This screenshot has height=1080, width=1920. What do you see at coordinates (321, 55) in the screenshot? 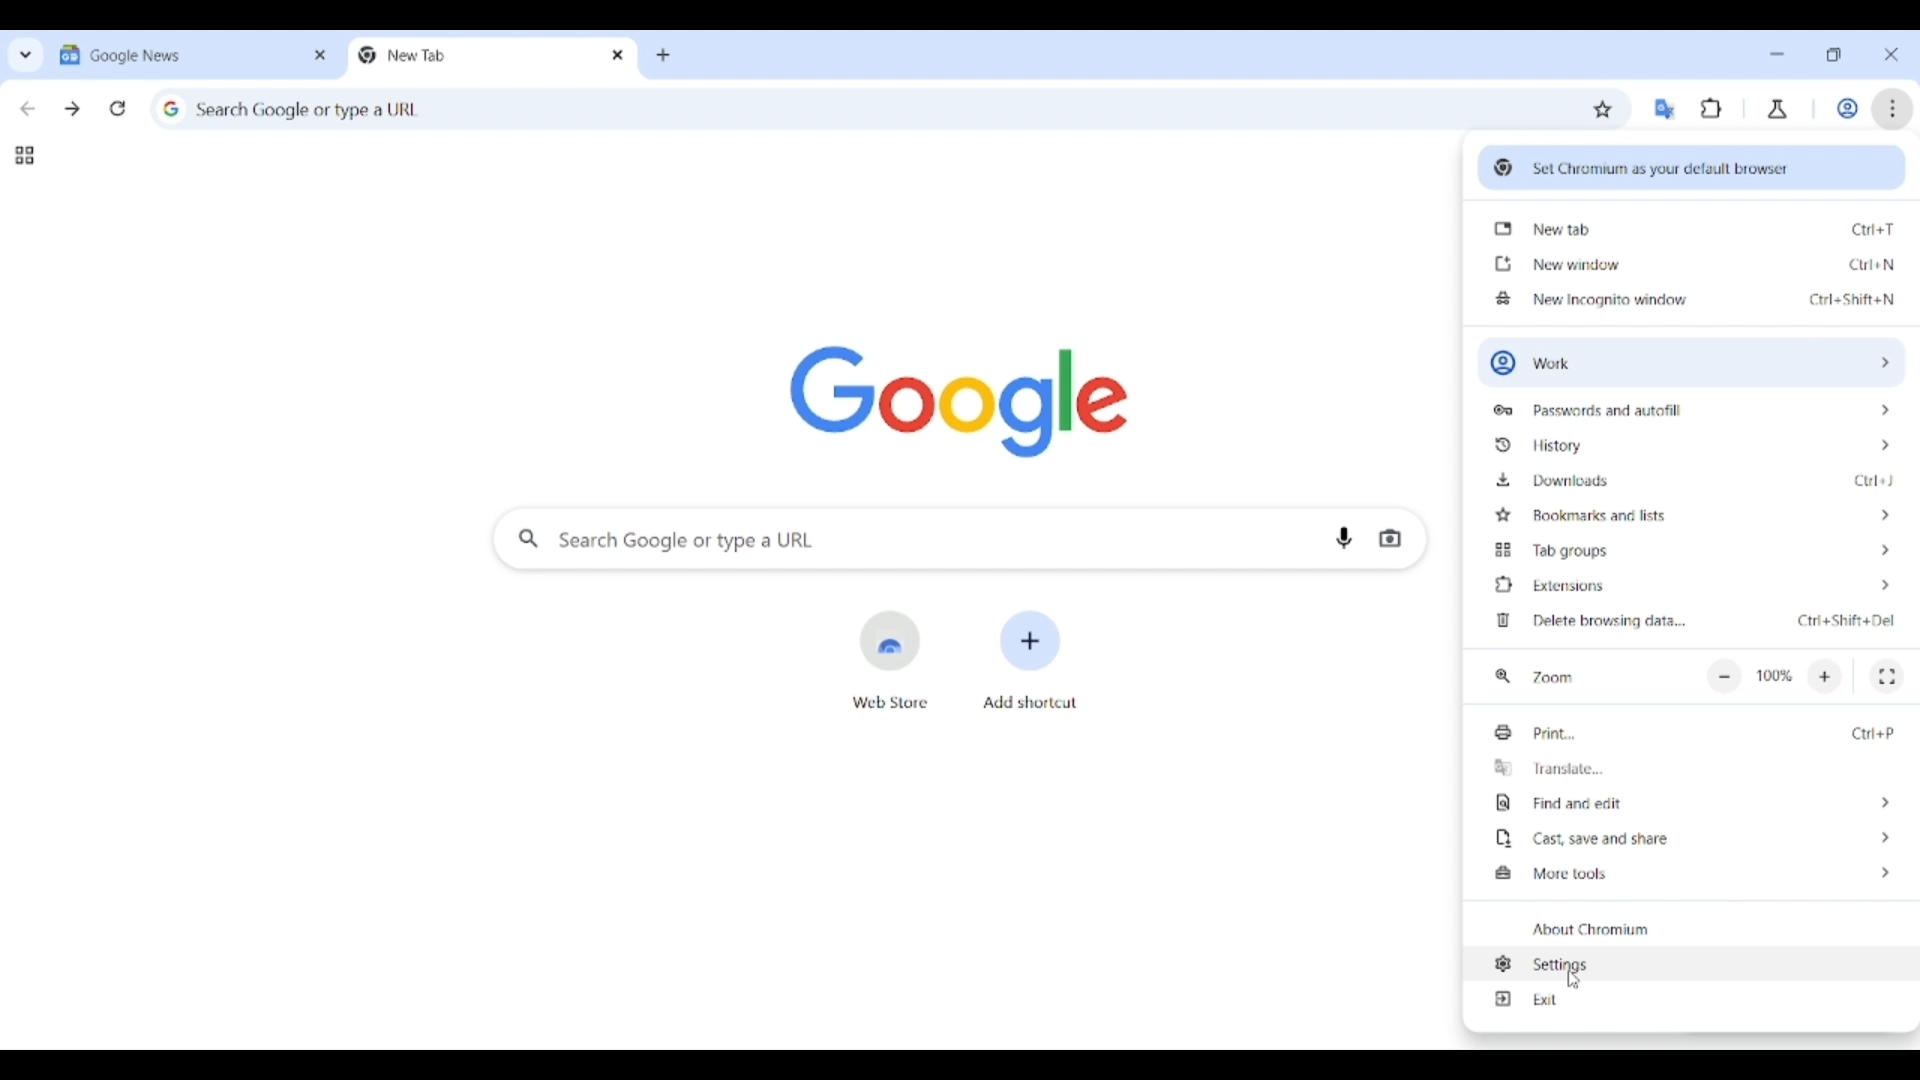
I see `Close tab 1` at bounding box center [321, 55].